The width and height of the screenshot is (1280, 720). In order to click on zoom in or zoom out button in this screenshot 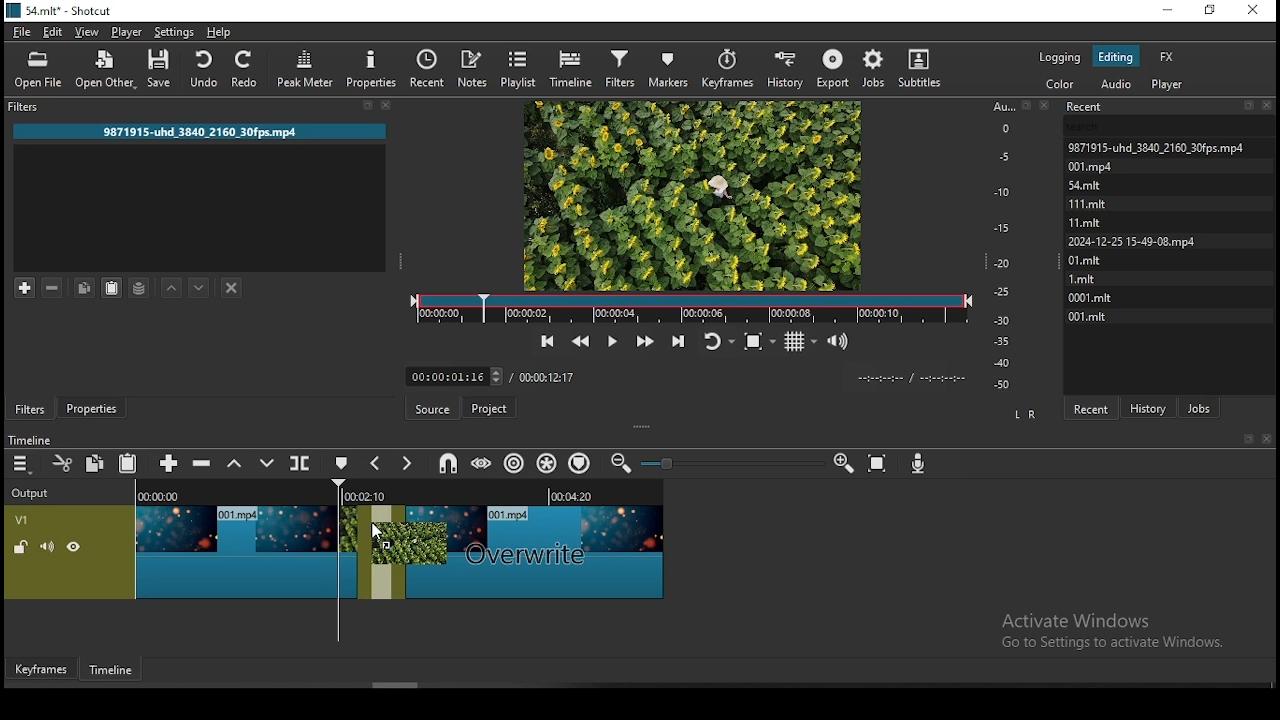, I will do `click(730, 463)`.